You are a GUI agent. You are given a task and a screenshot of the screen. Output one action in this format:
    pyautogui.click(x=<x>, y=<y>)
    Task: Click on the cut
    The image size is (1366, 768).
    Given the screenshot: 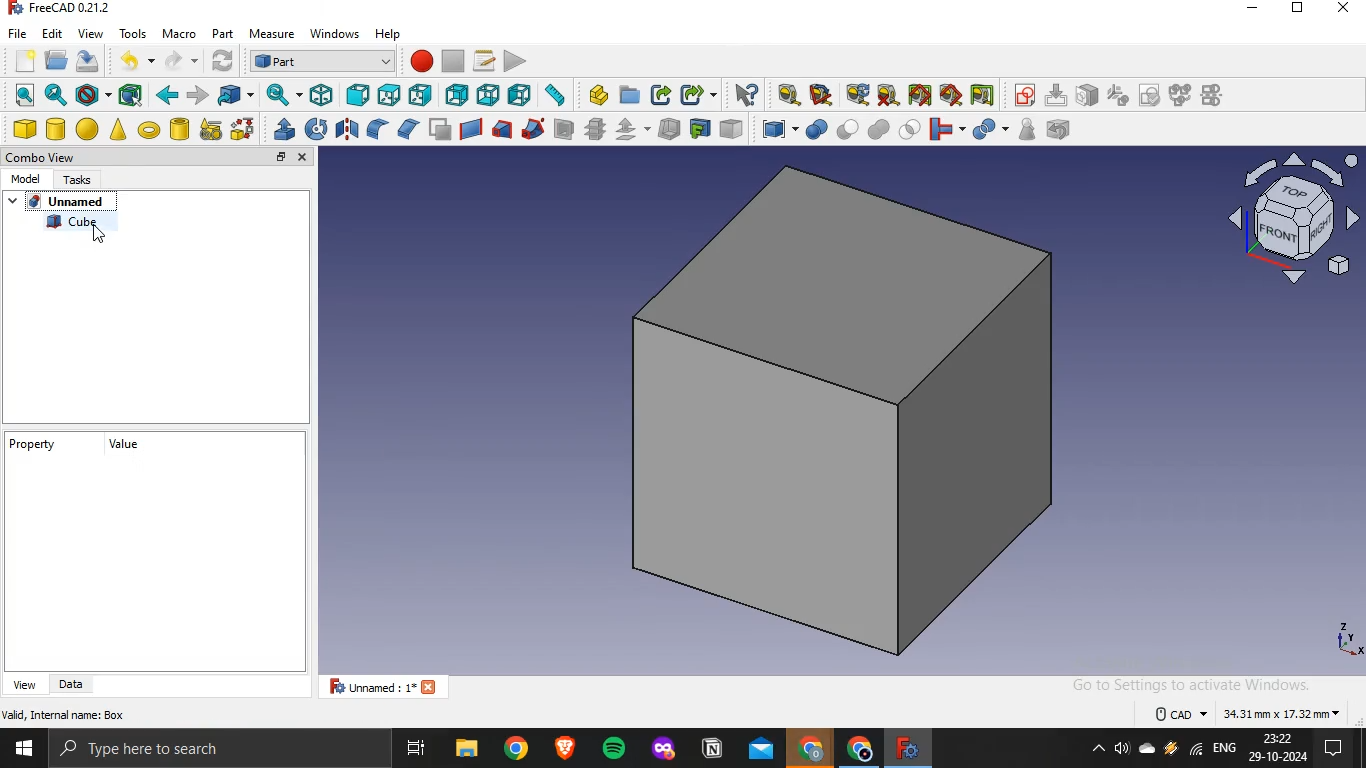 What is the action you would take?
    pyautogui.click(x=848, y=127)
    